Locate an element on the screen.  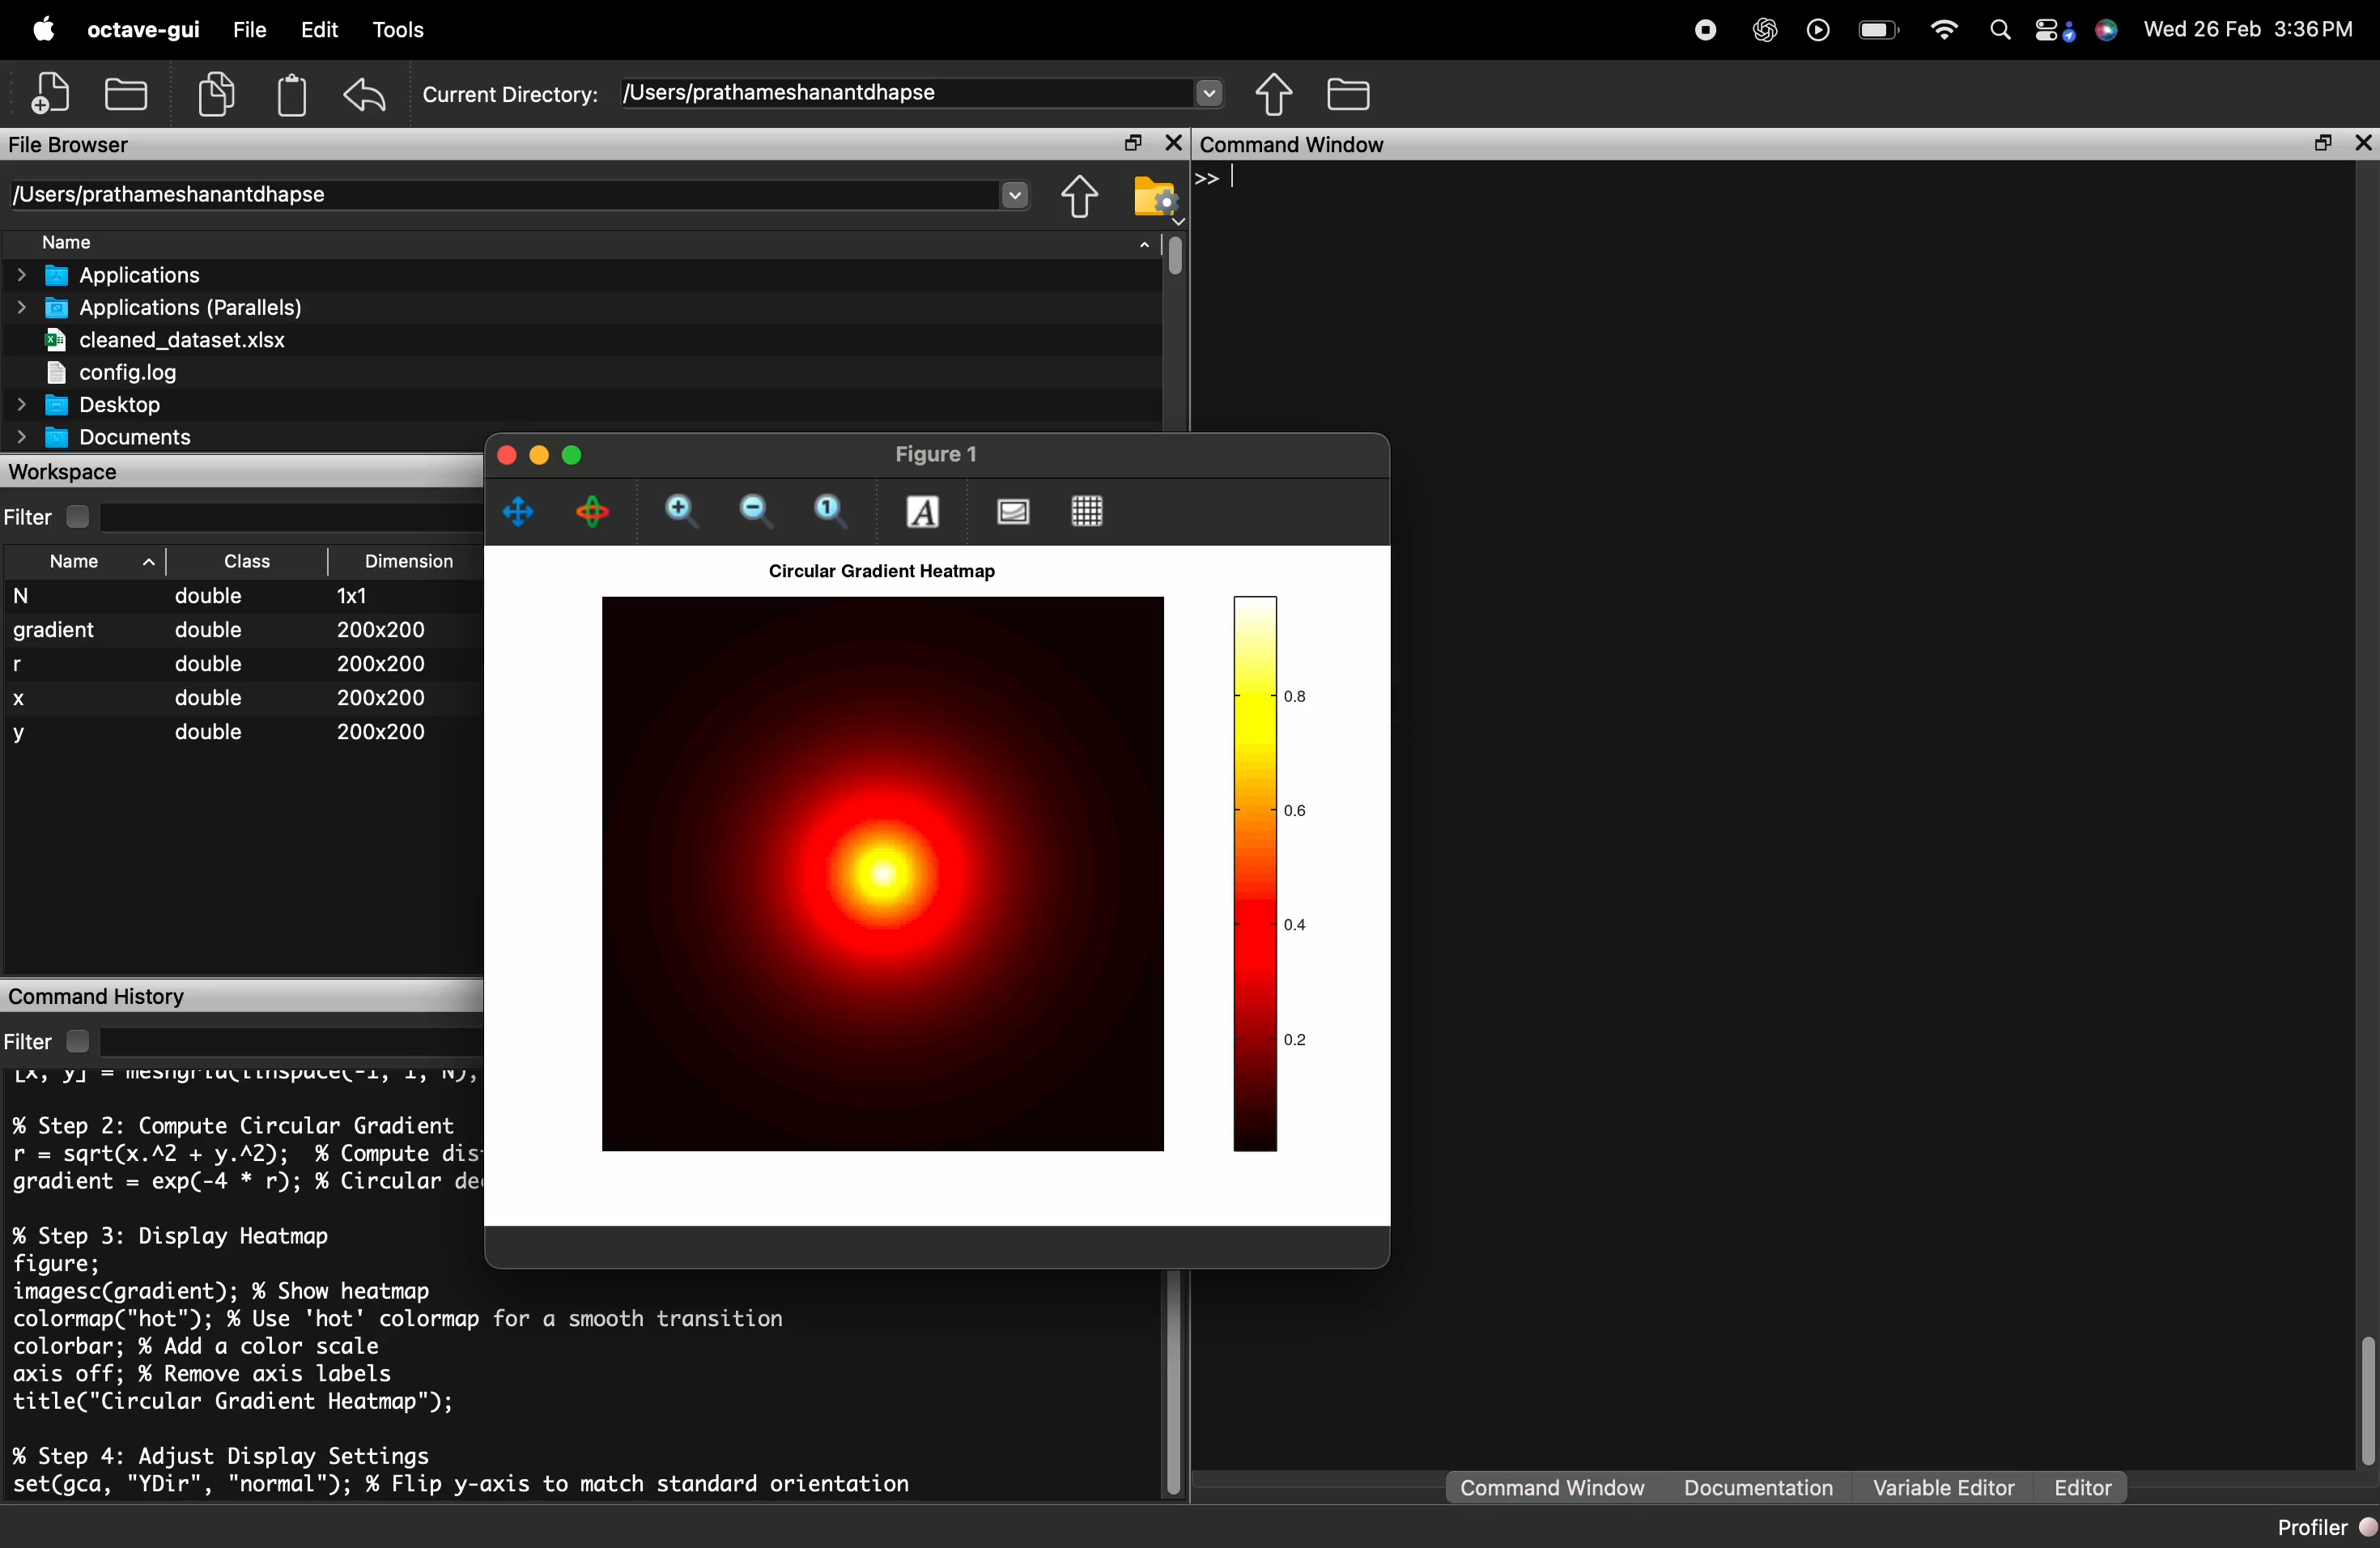
File Browser is located at coordinates (546, 144).